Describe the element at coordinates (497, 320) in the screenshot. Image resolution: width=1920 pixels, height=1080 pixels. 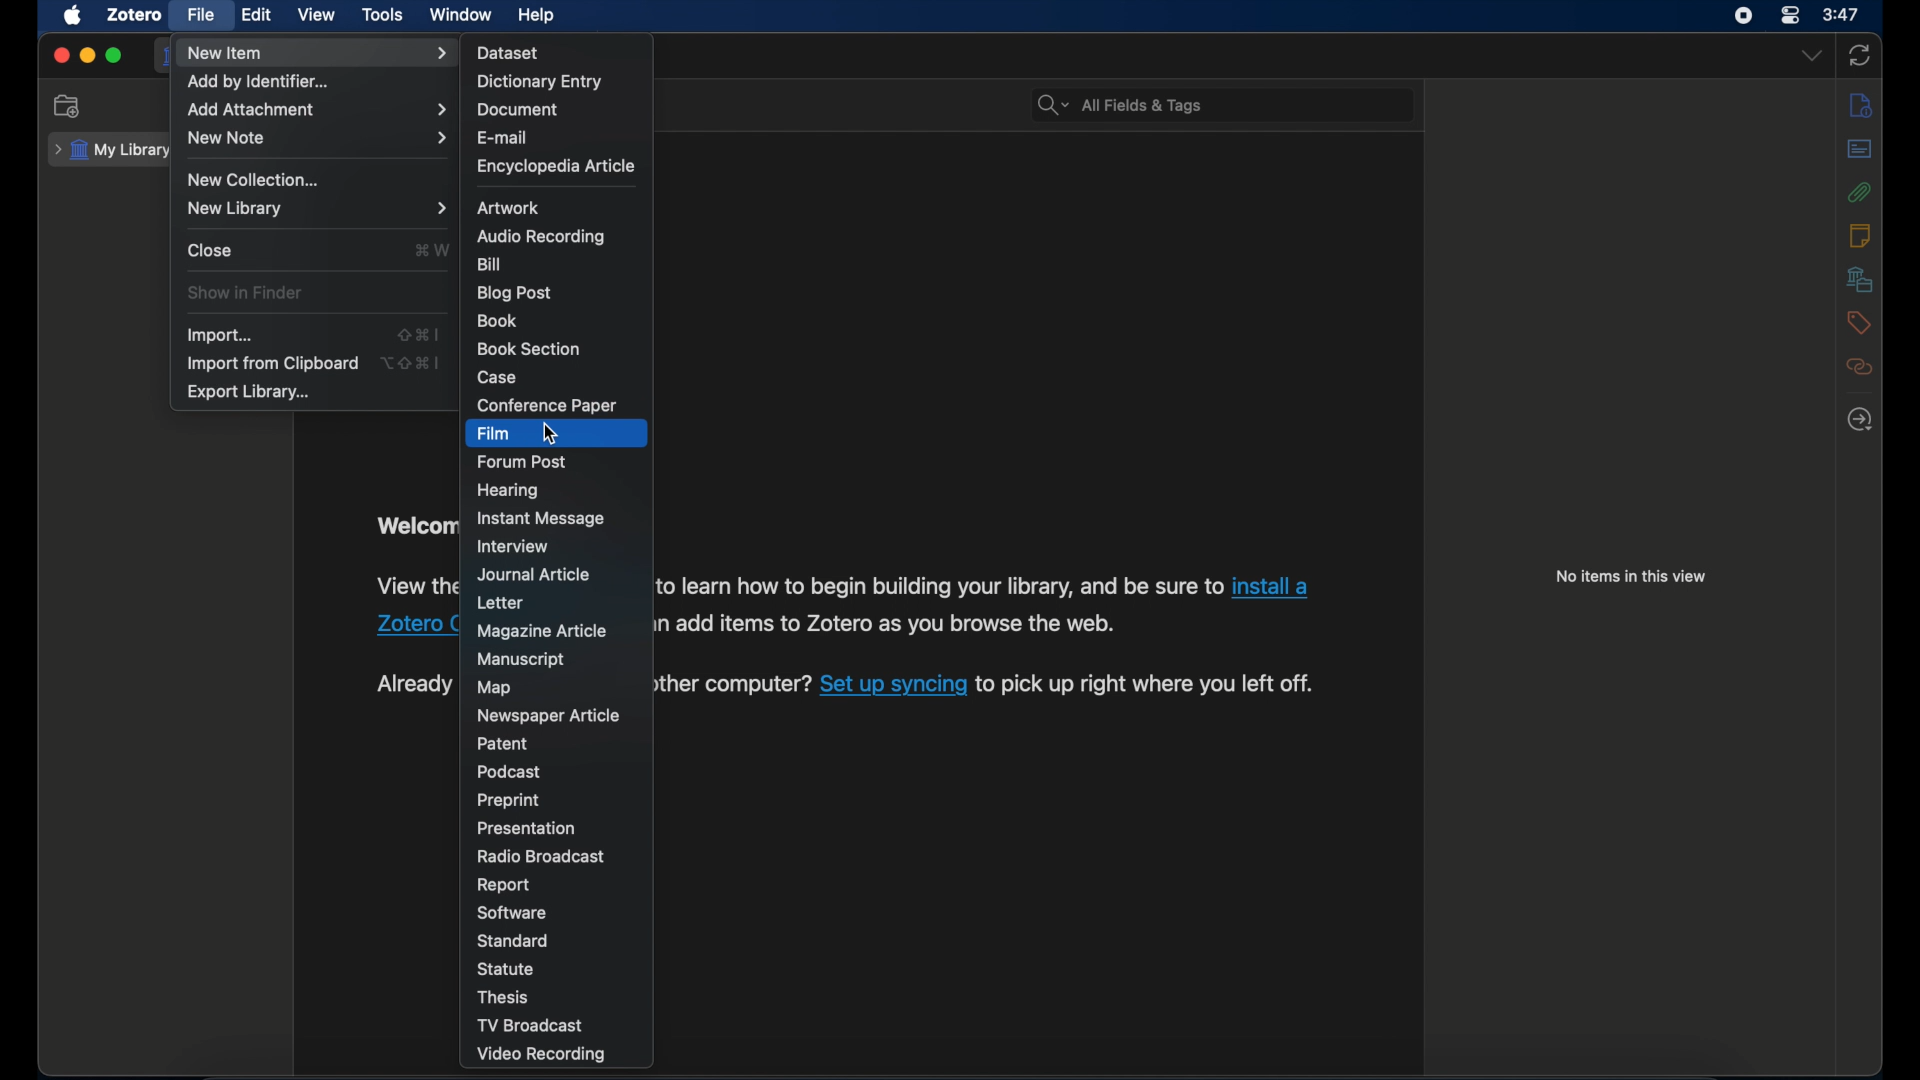
I see `book` at that location.